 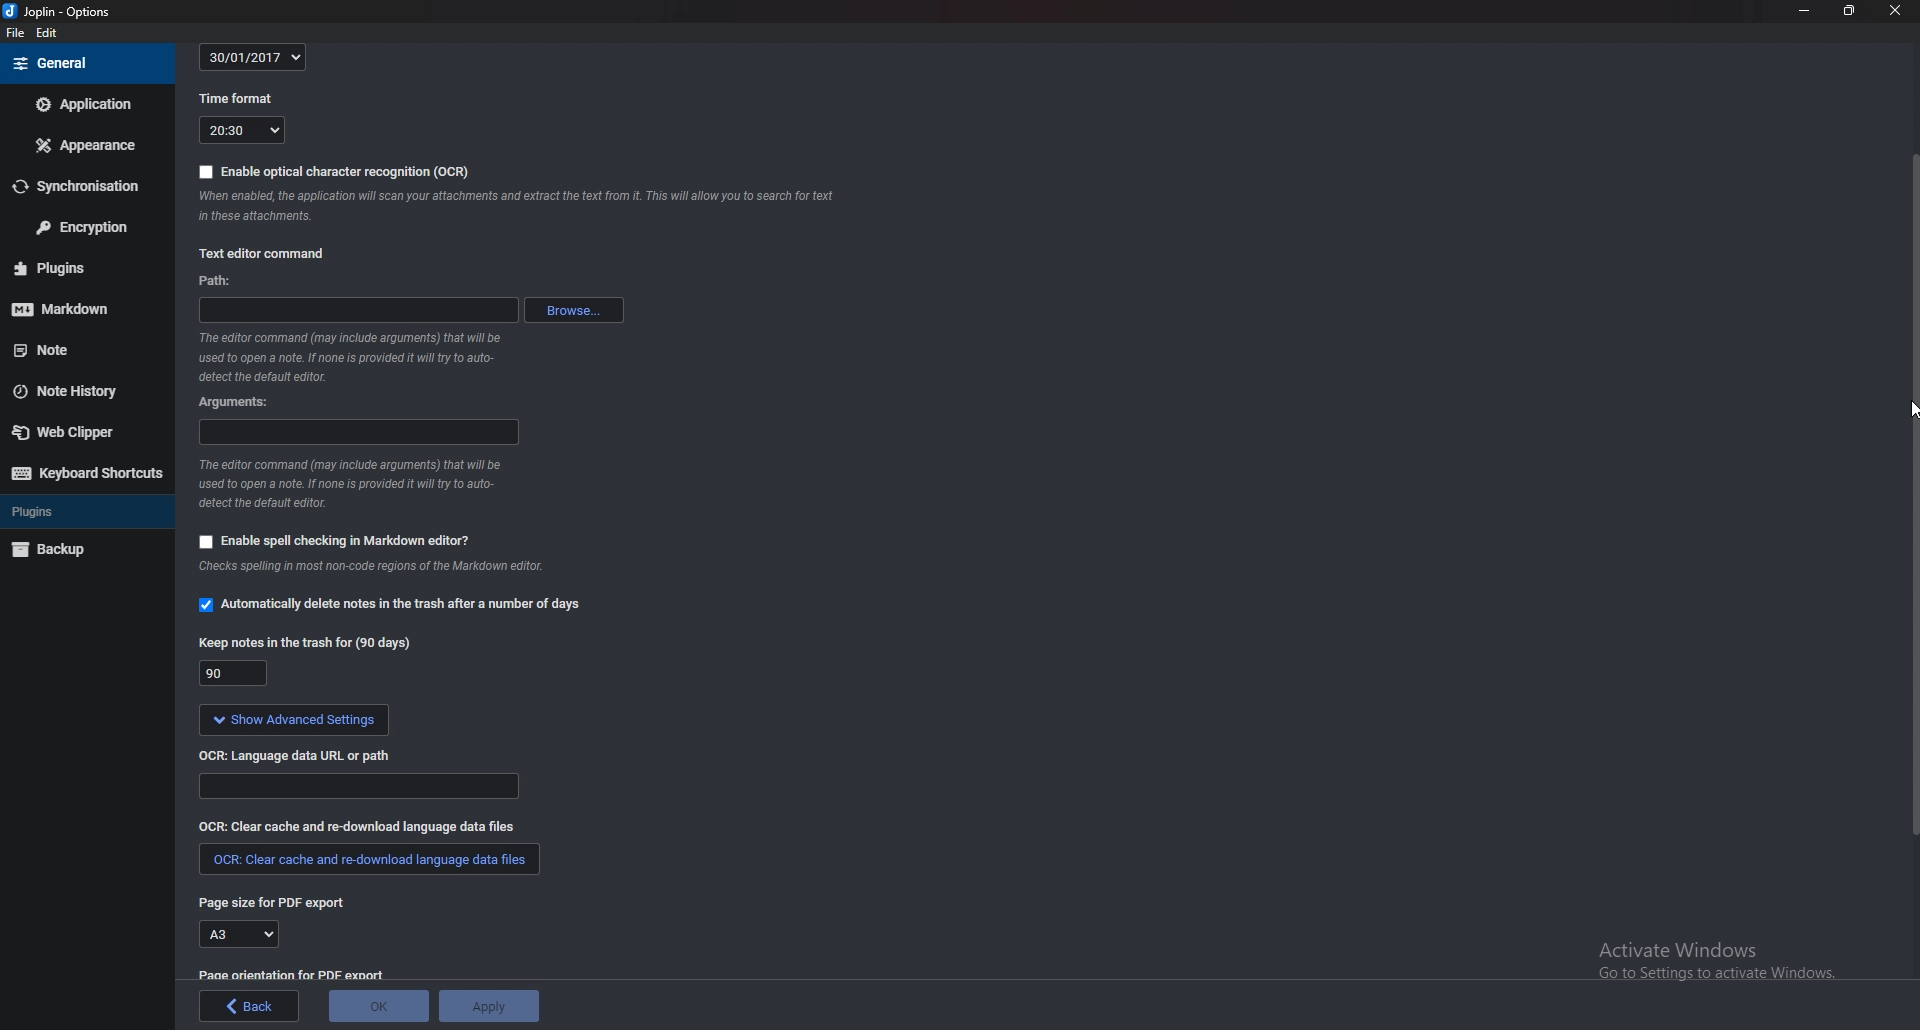 I want to click on path, so click(x=217, y=280).